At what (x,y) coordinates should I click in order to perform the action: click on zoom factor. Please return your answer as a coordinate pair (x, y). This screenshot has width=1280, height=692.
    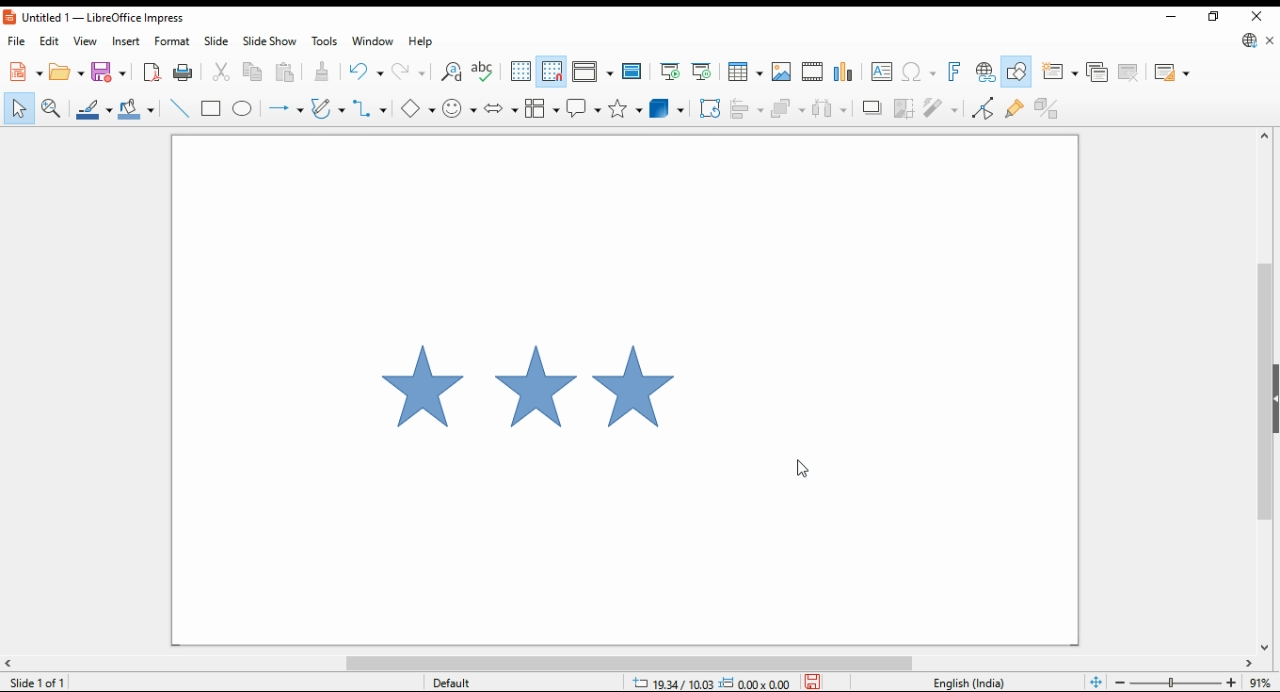
    Looking at the image, I should click on (1261, 682).